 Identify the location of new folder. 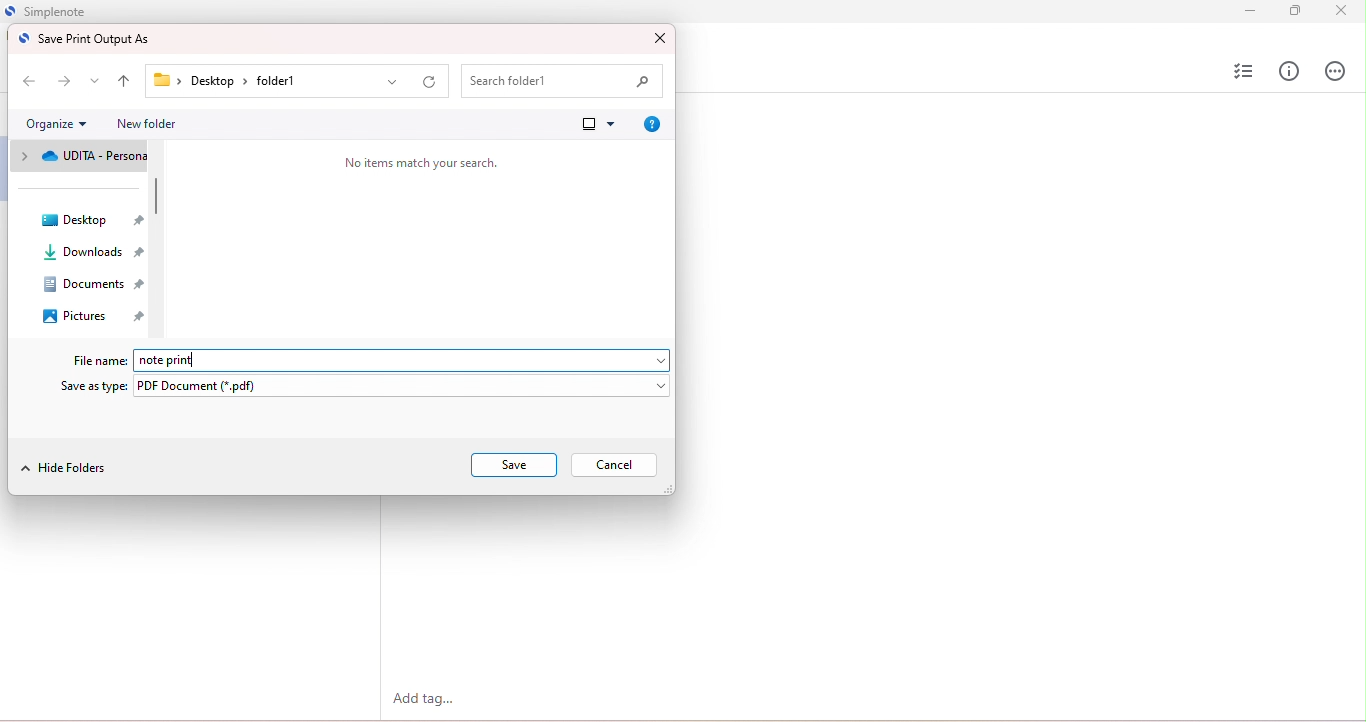
(146, 124).